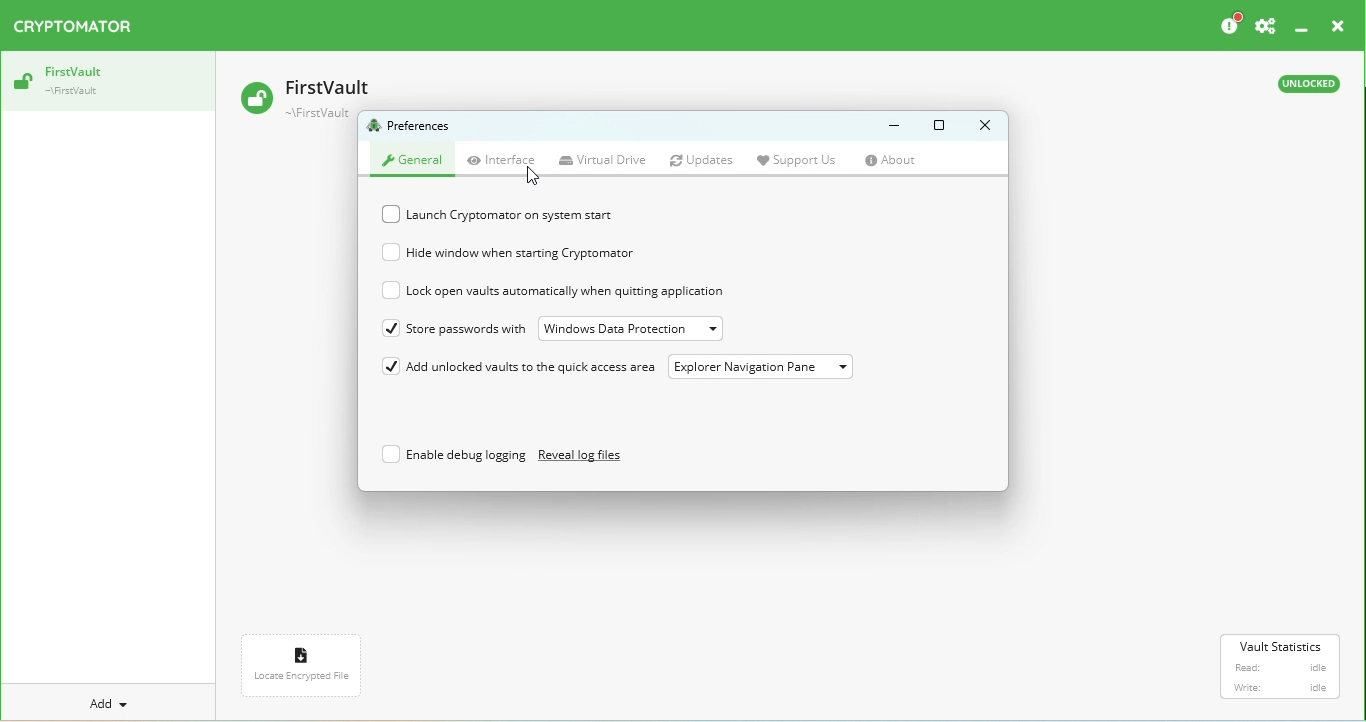 This screenshot has height=722, width=1366. What do you see at coordinates (804, 160) in the screenshot?
I see `Support us` at bounding box center [804, 160].